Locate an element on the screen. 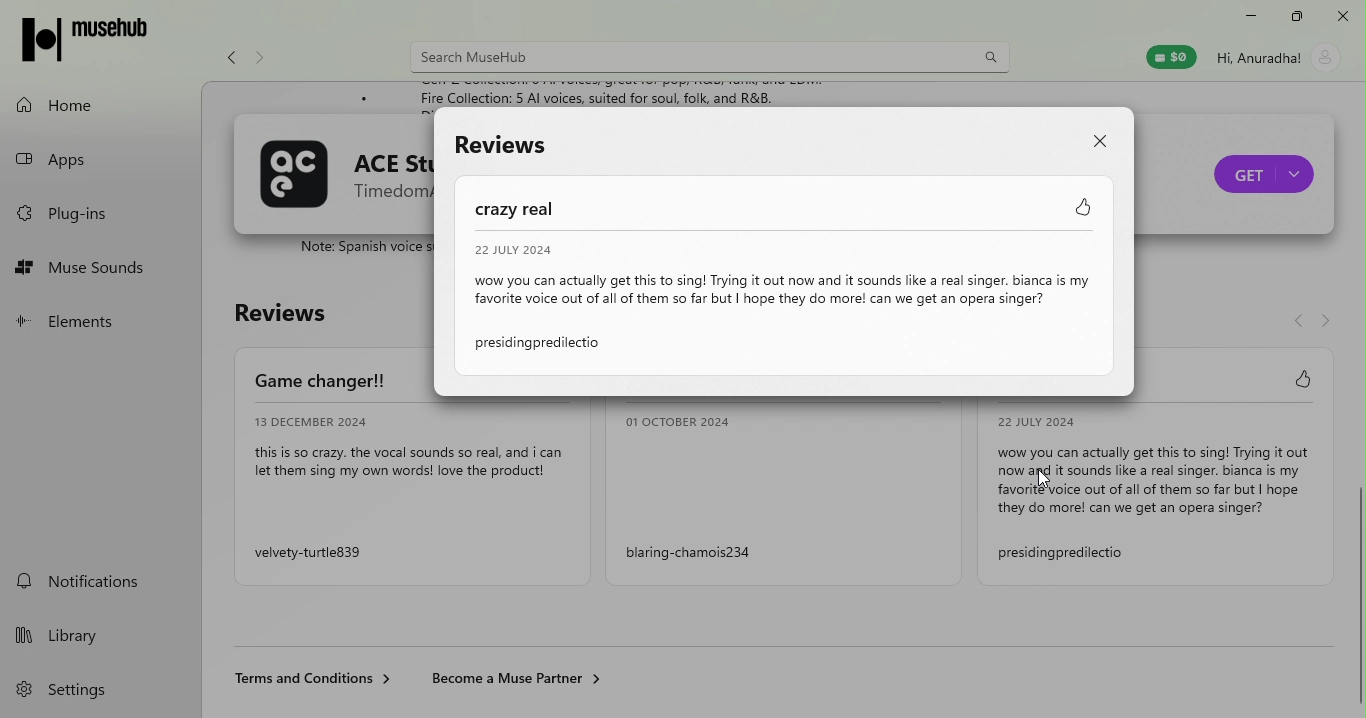  notifications is located at coordinates (98, 582).